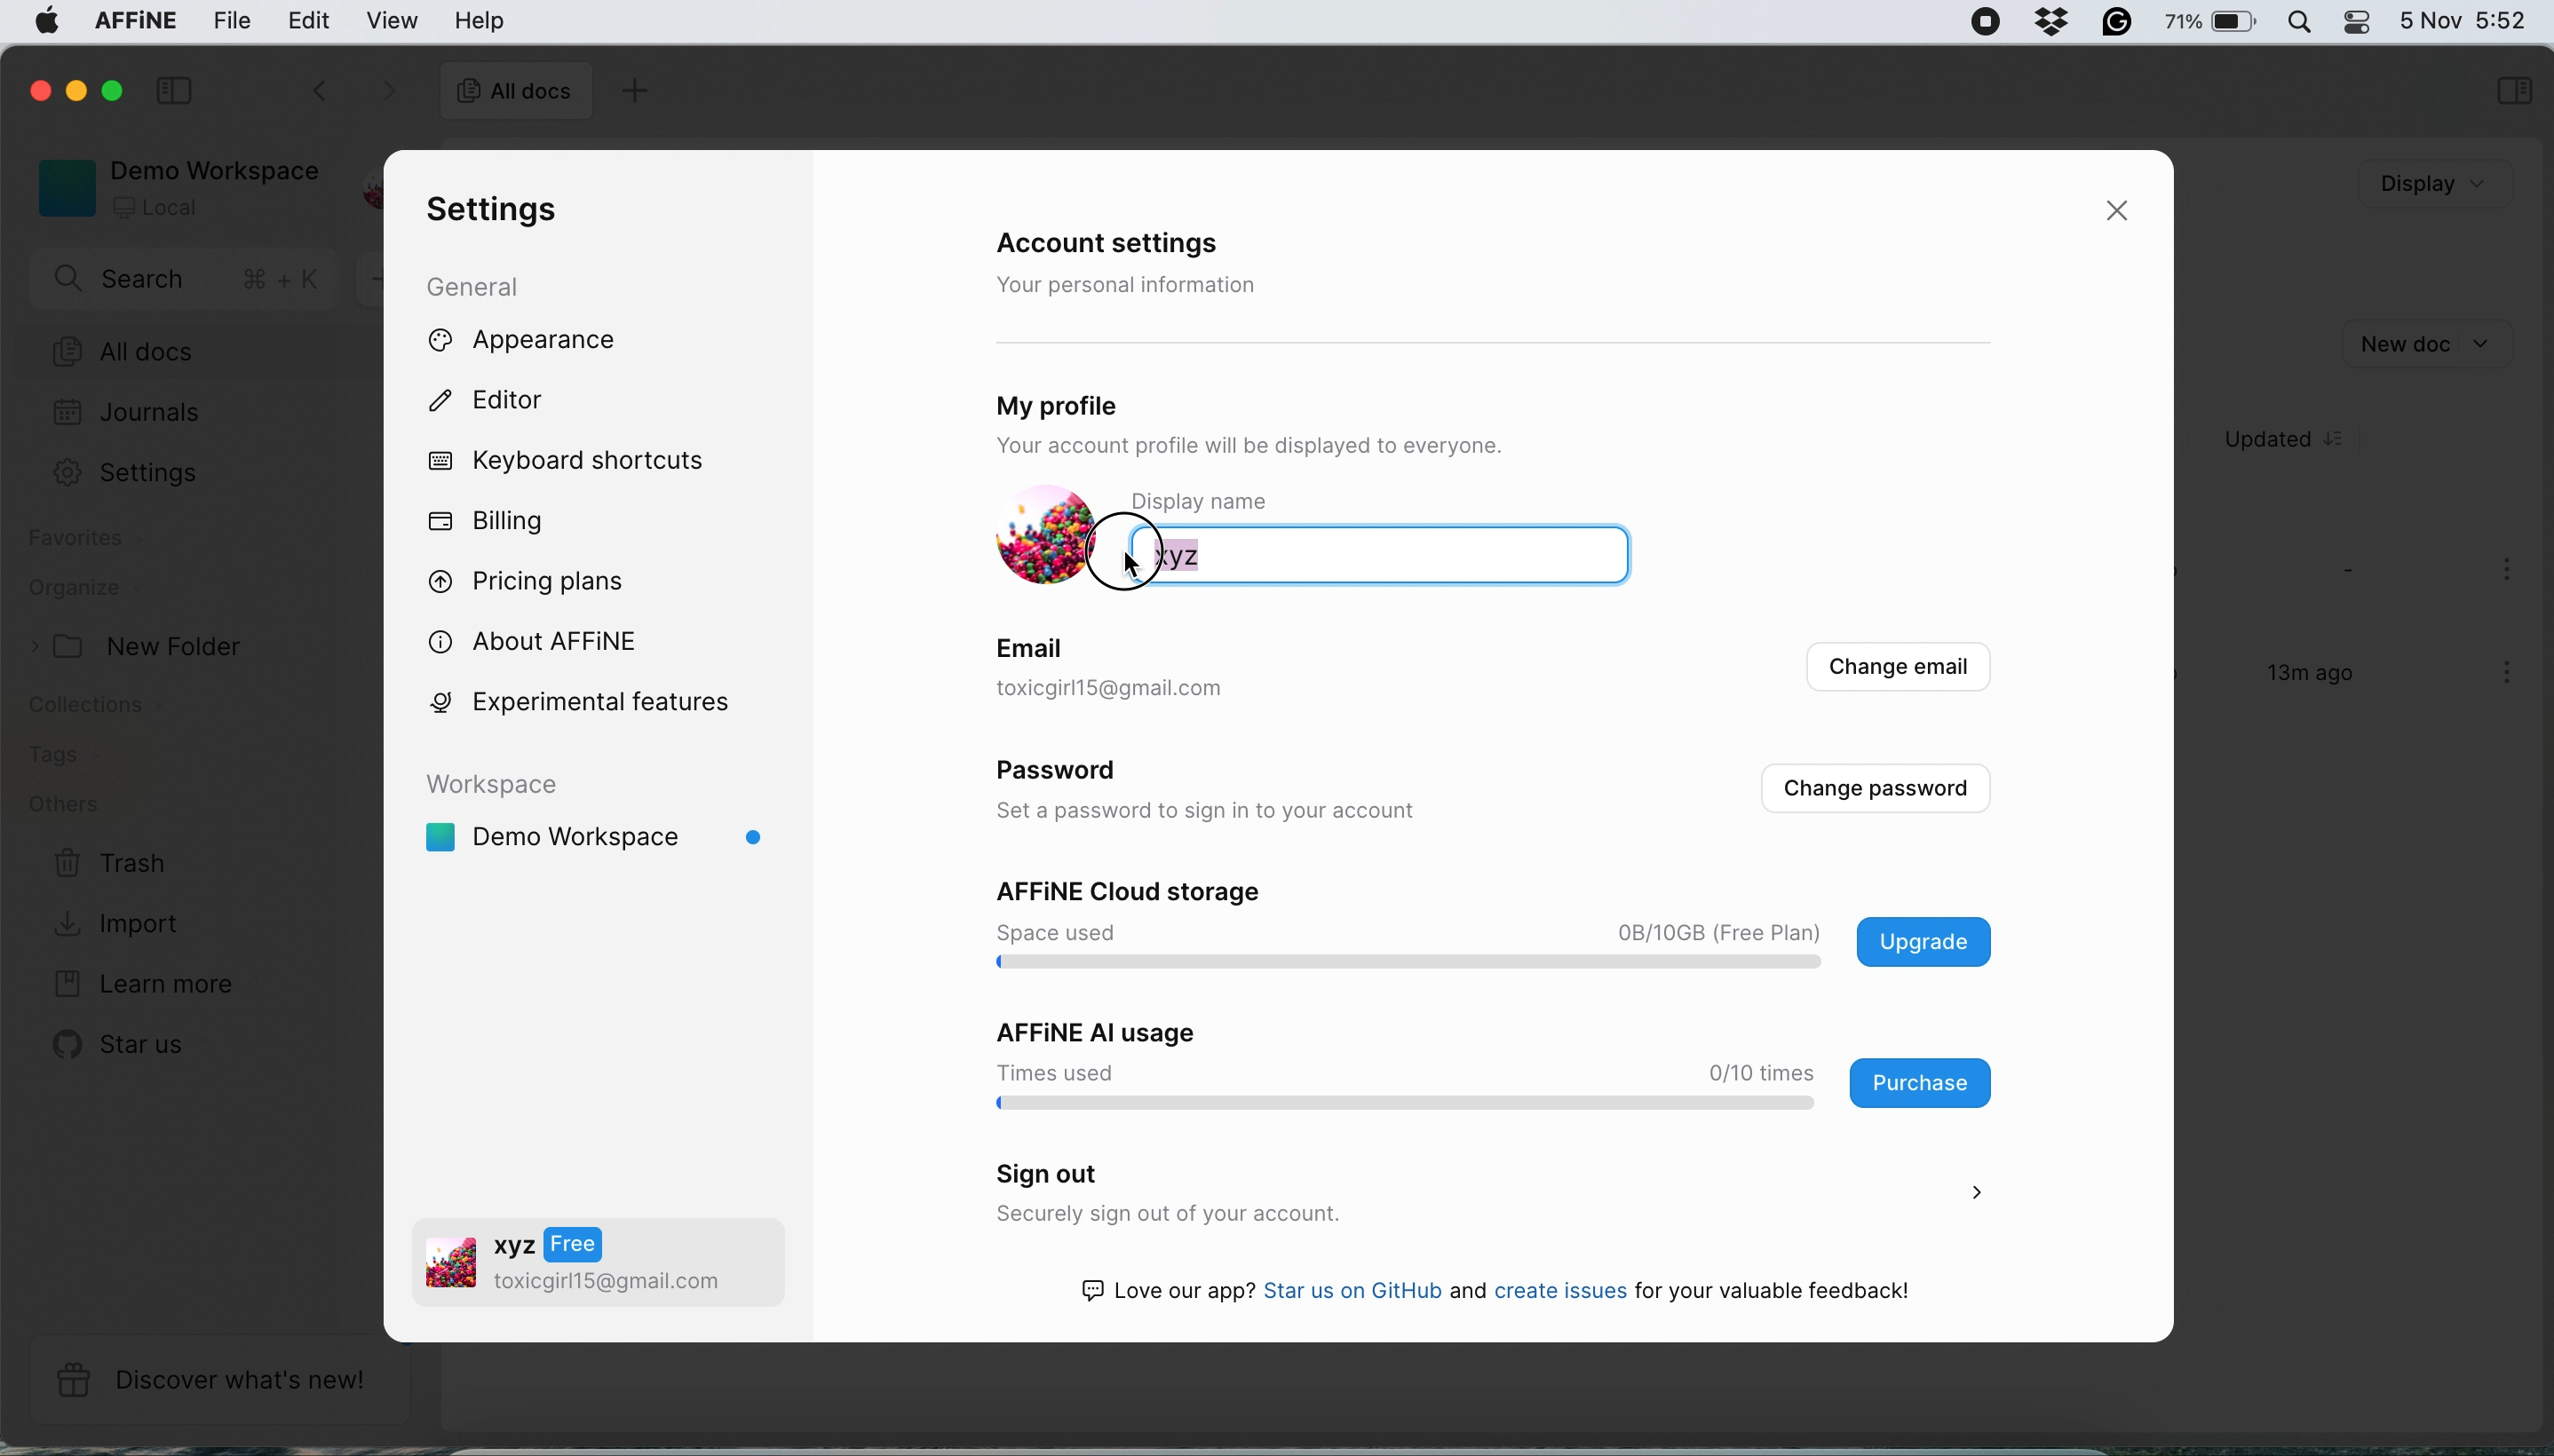  Describe the element at coordinates (396, 20) in the screenshot. I see `view` at that location.